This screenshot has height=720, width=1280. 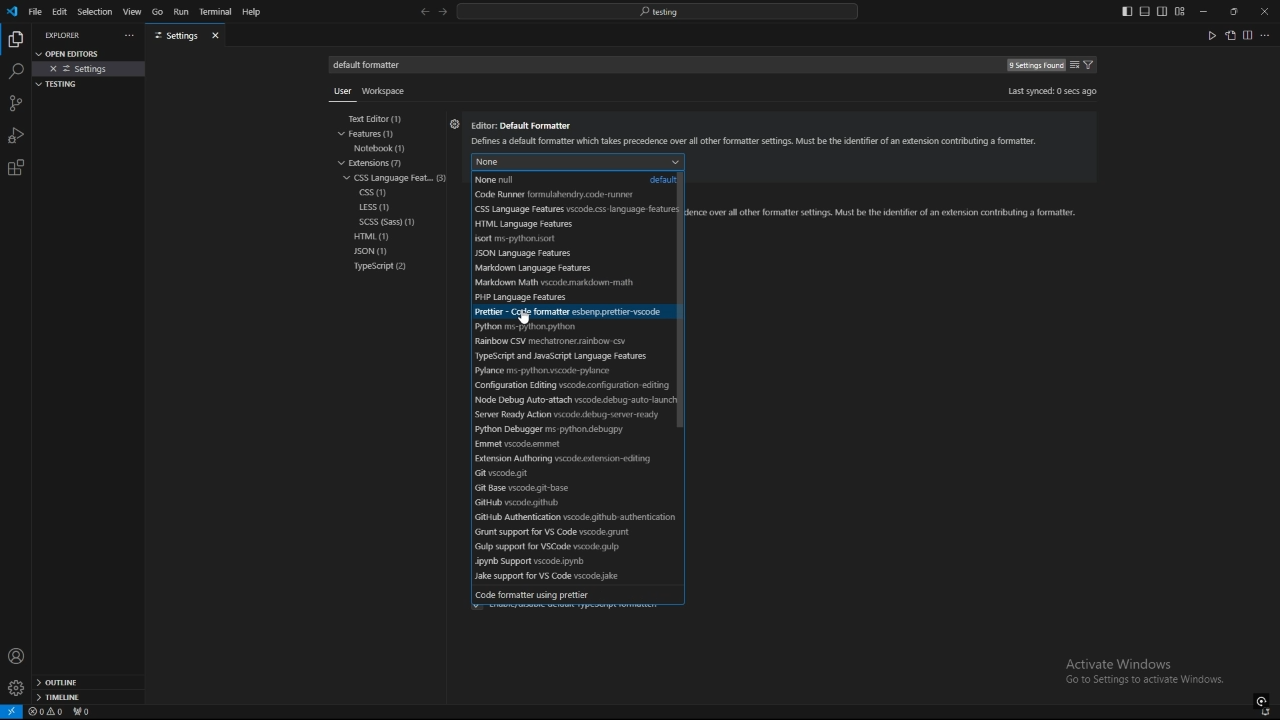 I want to click on run and debug, so click(x=16, y=135).